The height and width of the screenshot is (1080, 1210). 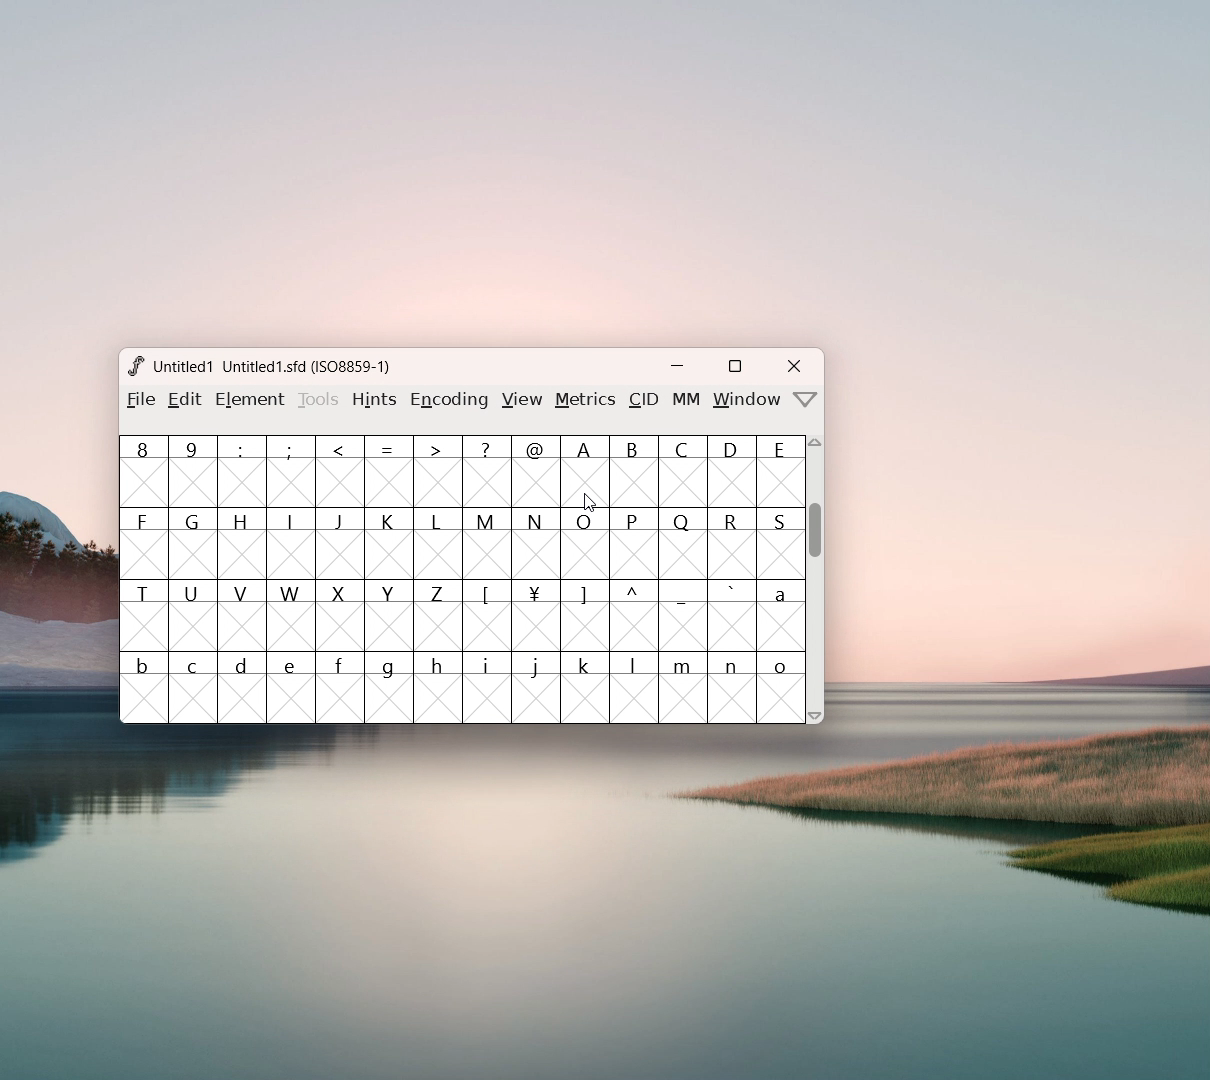 I want to click on n, so click(x=733, y=689).